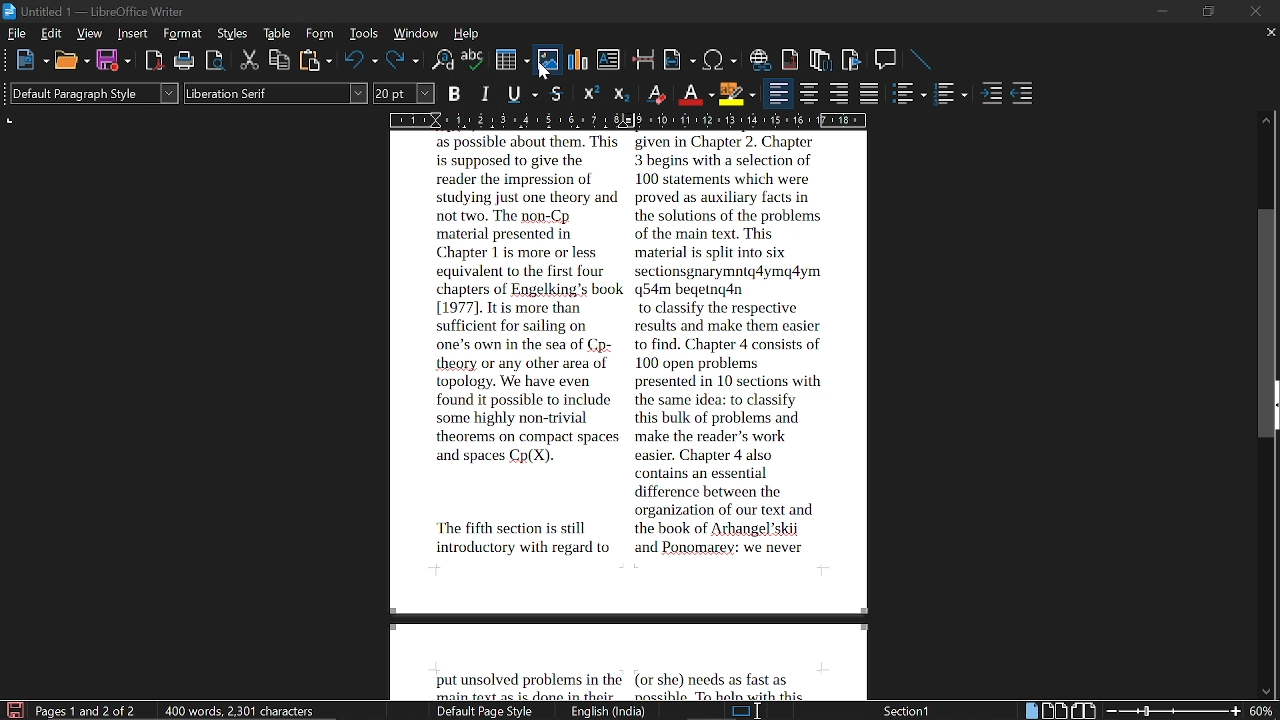 The image size is (1280, 720). Describe the element at coordinates (1055, 710) in the screenshot. I see `multiple page view` at that location.